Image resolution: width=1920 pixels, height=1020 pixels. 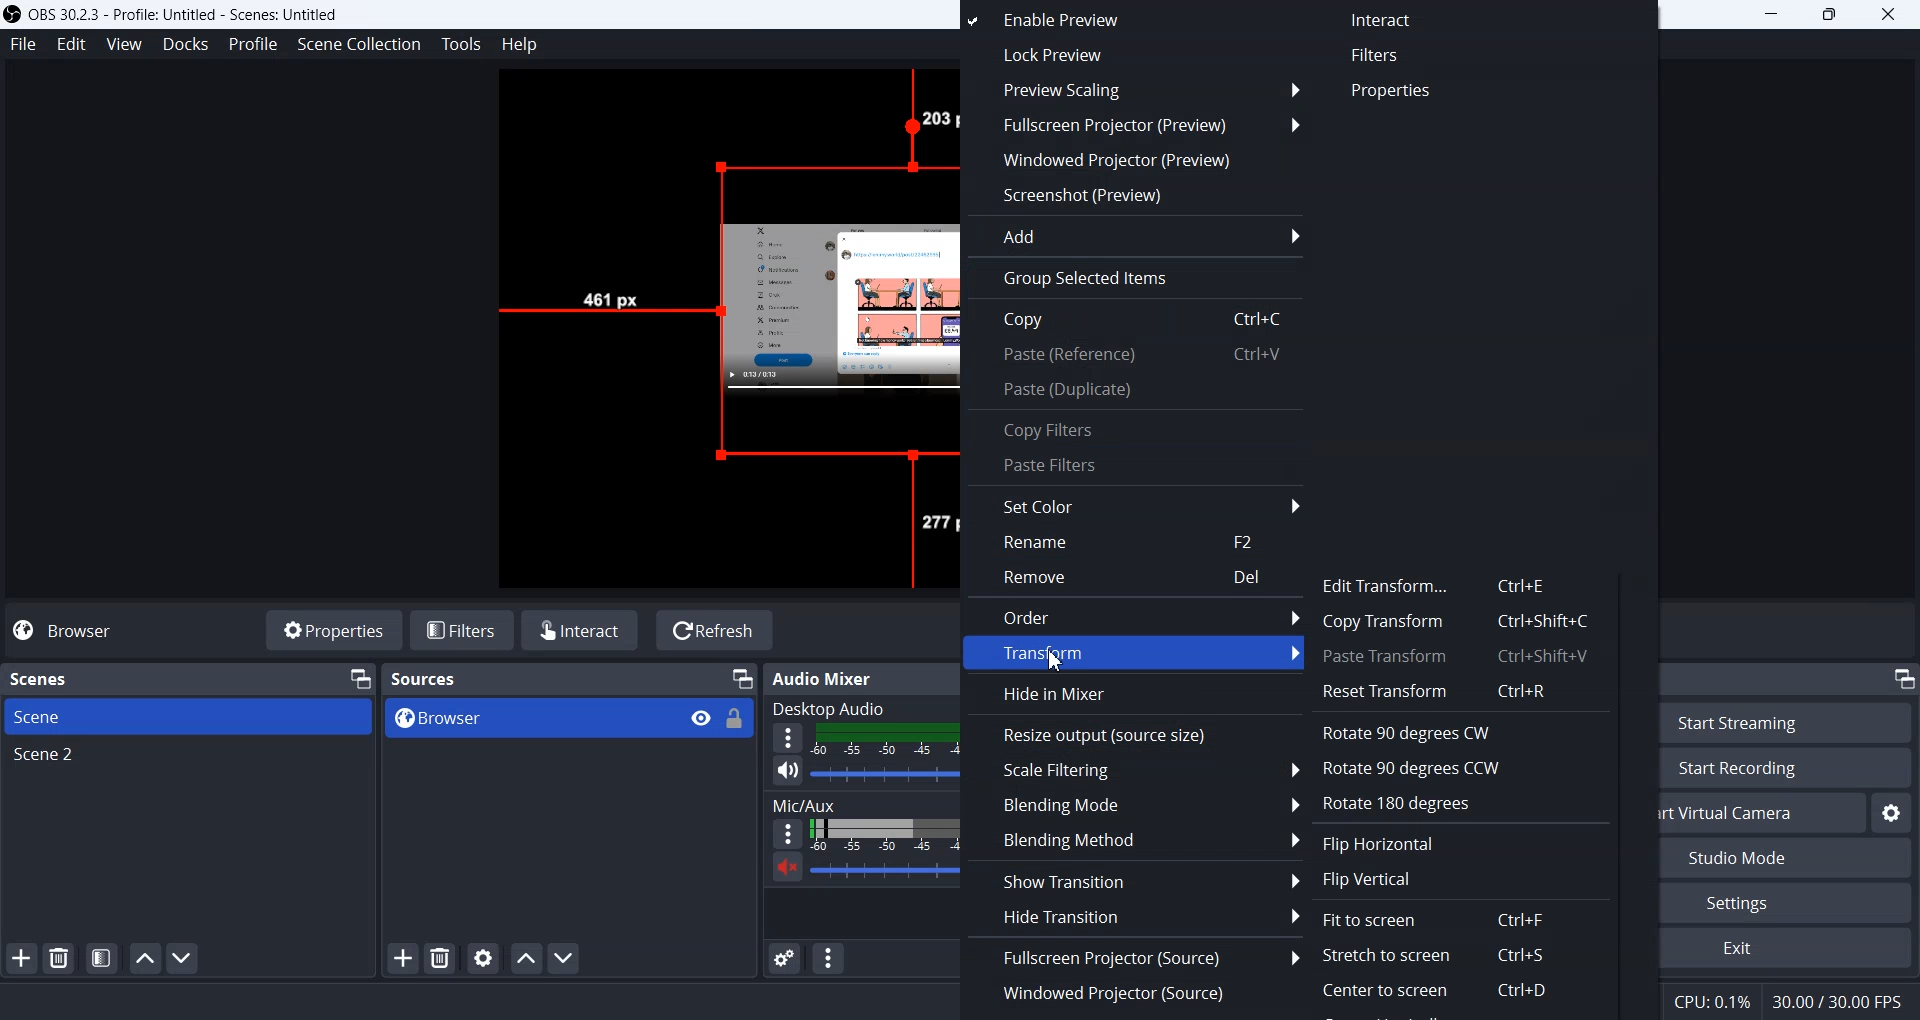 What do you see at coordinates (1136, 578) in the screenshot?
I see `Remove` at bounding box center [1136, 578].